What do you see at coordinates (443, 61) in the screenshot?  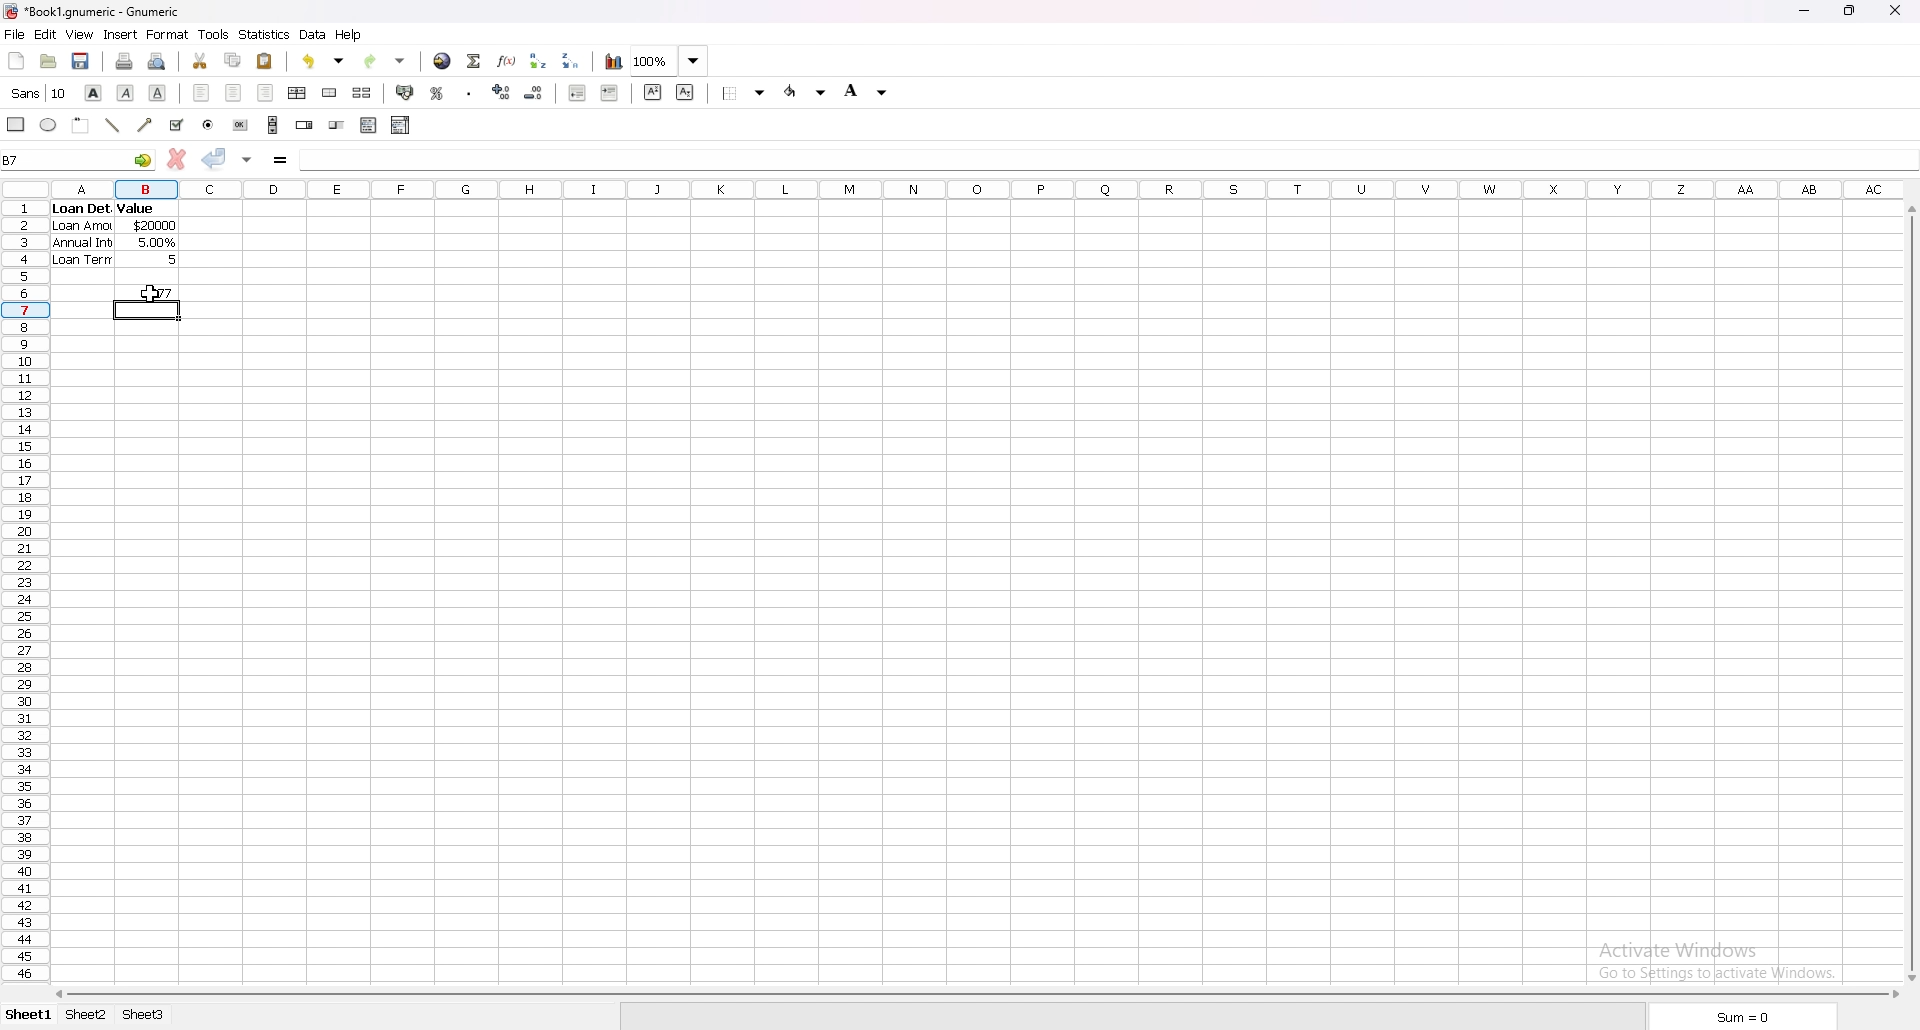 I see `hyperlink` at bounding box center [443, 61].